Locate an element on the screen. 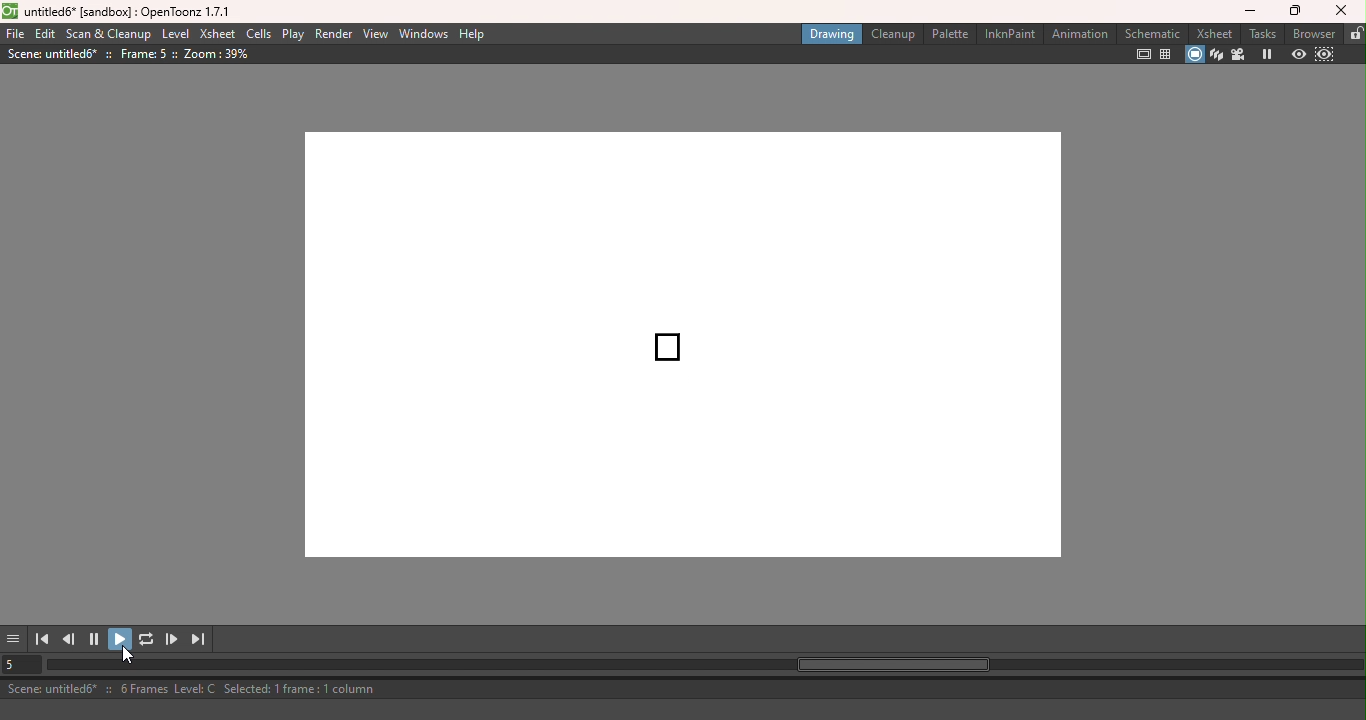 The width and height of the screenshot is (1366, 720). Minimize is located at coordinates (1240, 11).